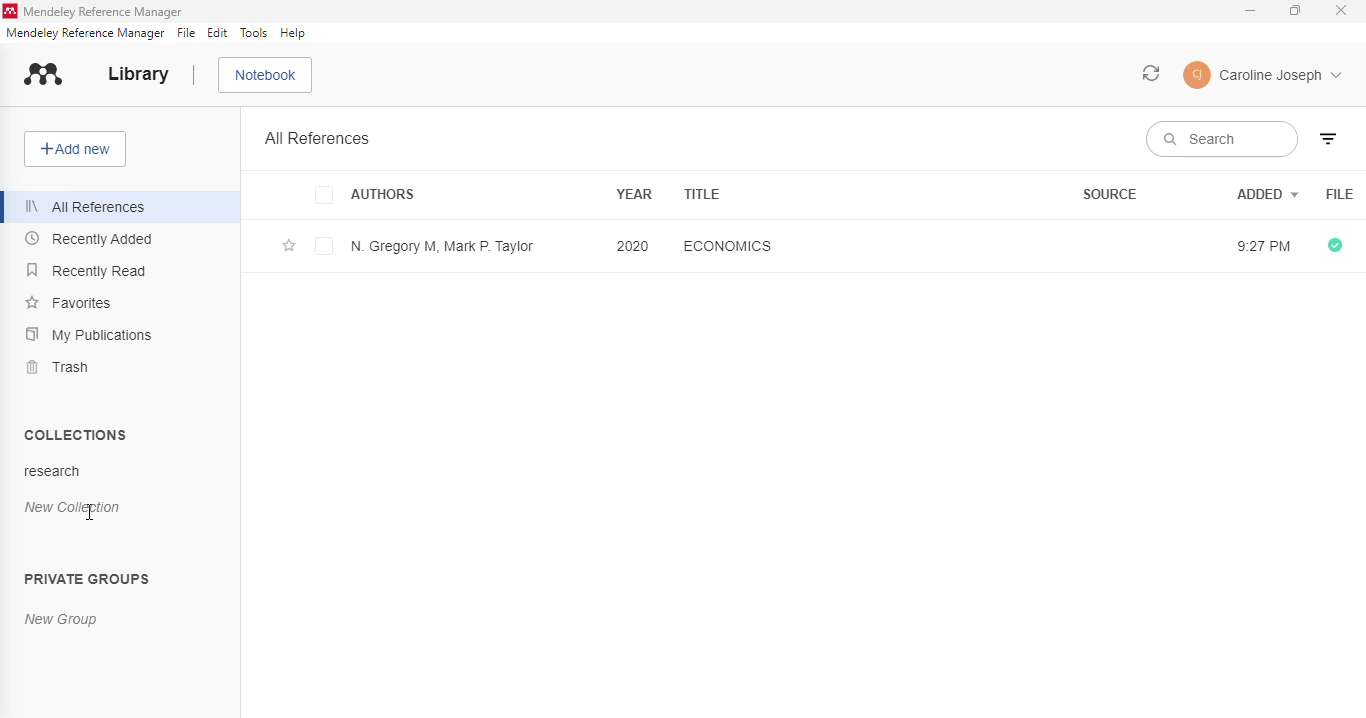  Describe the element at coordinates (1296, 11) in the screenshot. I see `maximize` at that location.